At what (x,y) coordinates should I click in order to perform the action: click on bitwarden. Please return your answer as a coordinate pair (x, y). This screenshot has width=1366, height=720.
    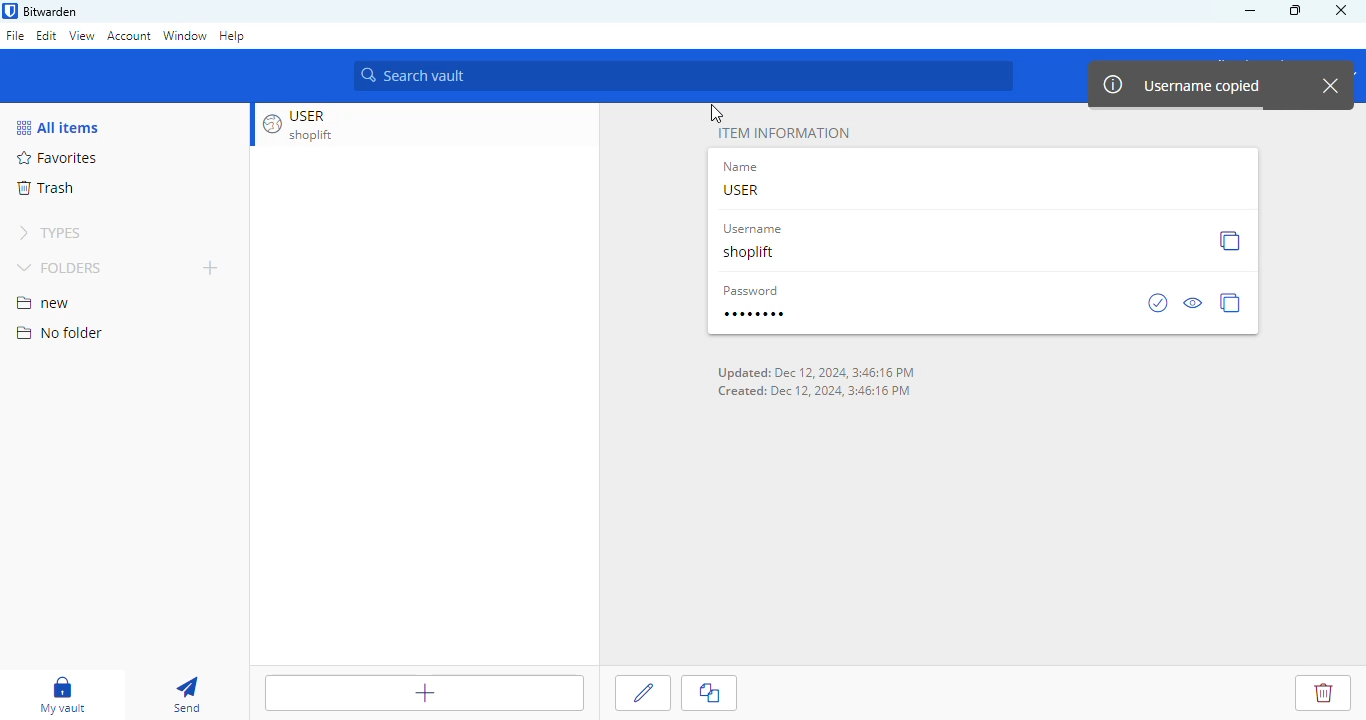
    Looking at the image, I should click on (50, 11).